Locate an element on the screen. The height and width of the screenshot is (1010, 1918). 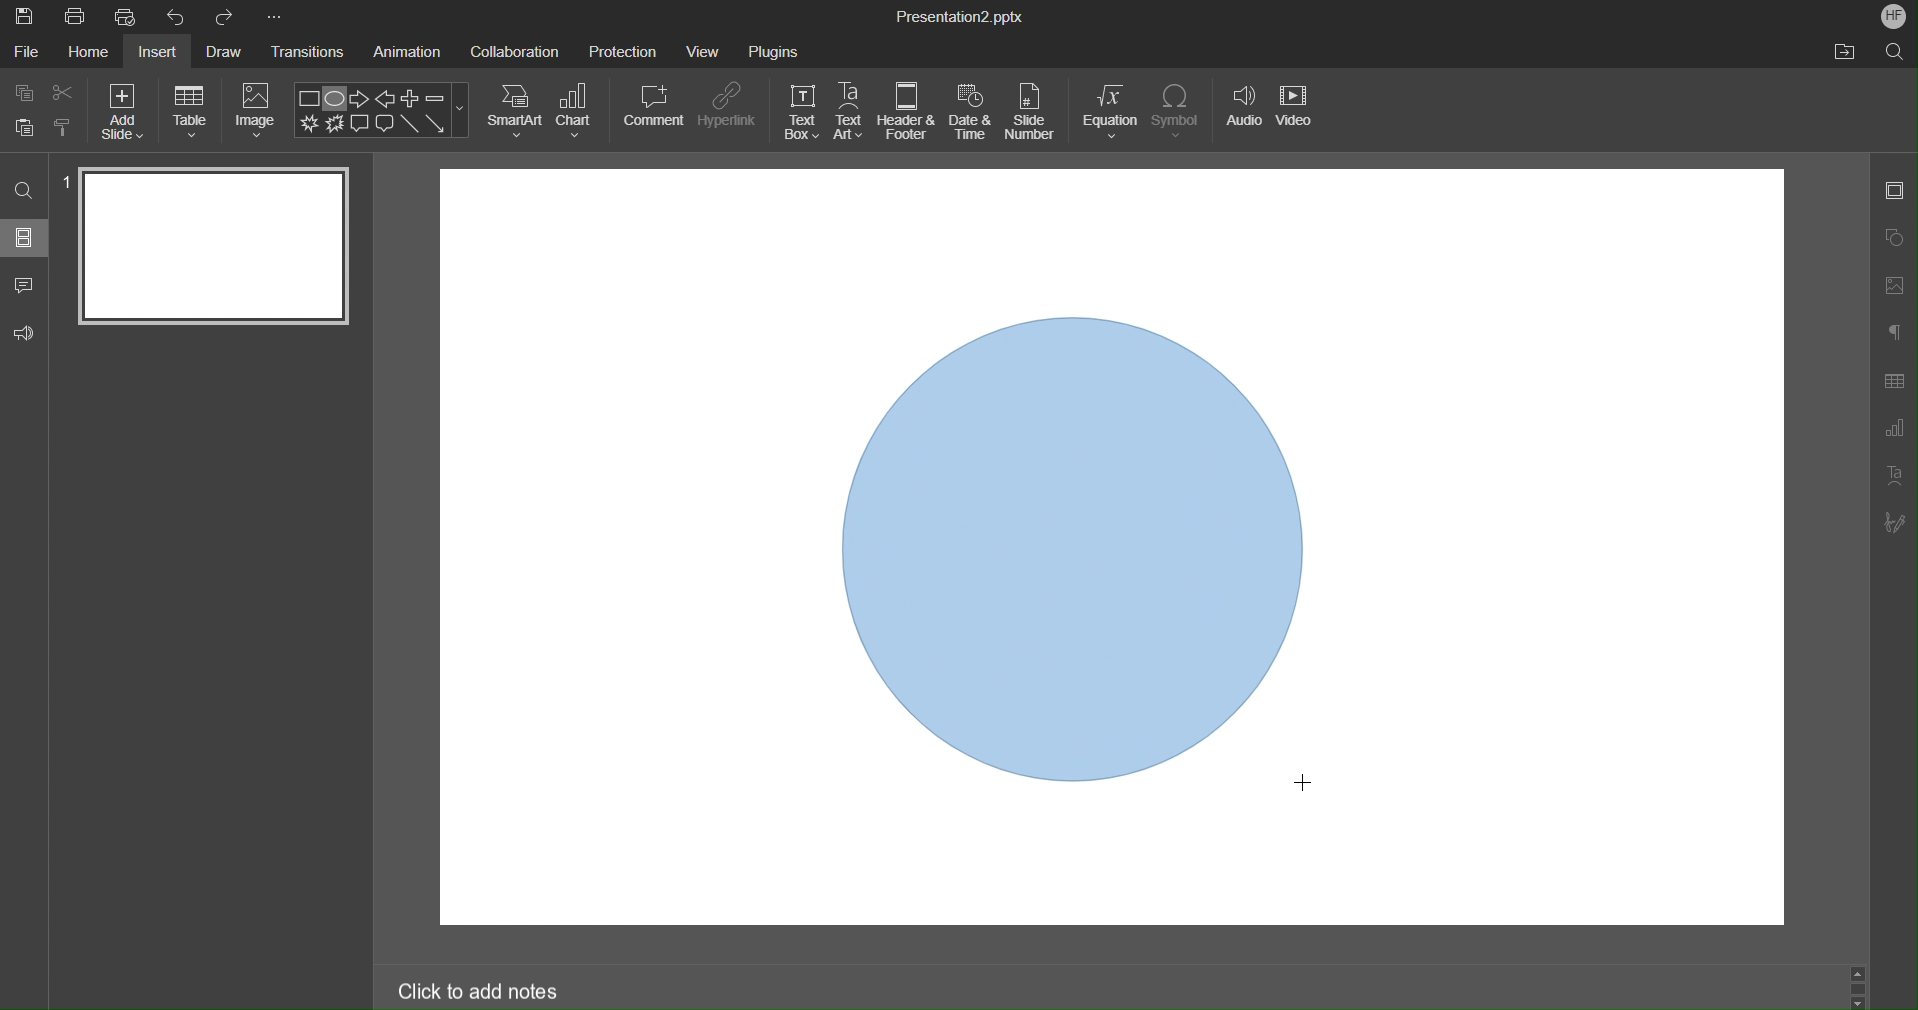
Open File Location is located at coordinates (1844, 53).